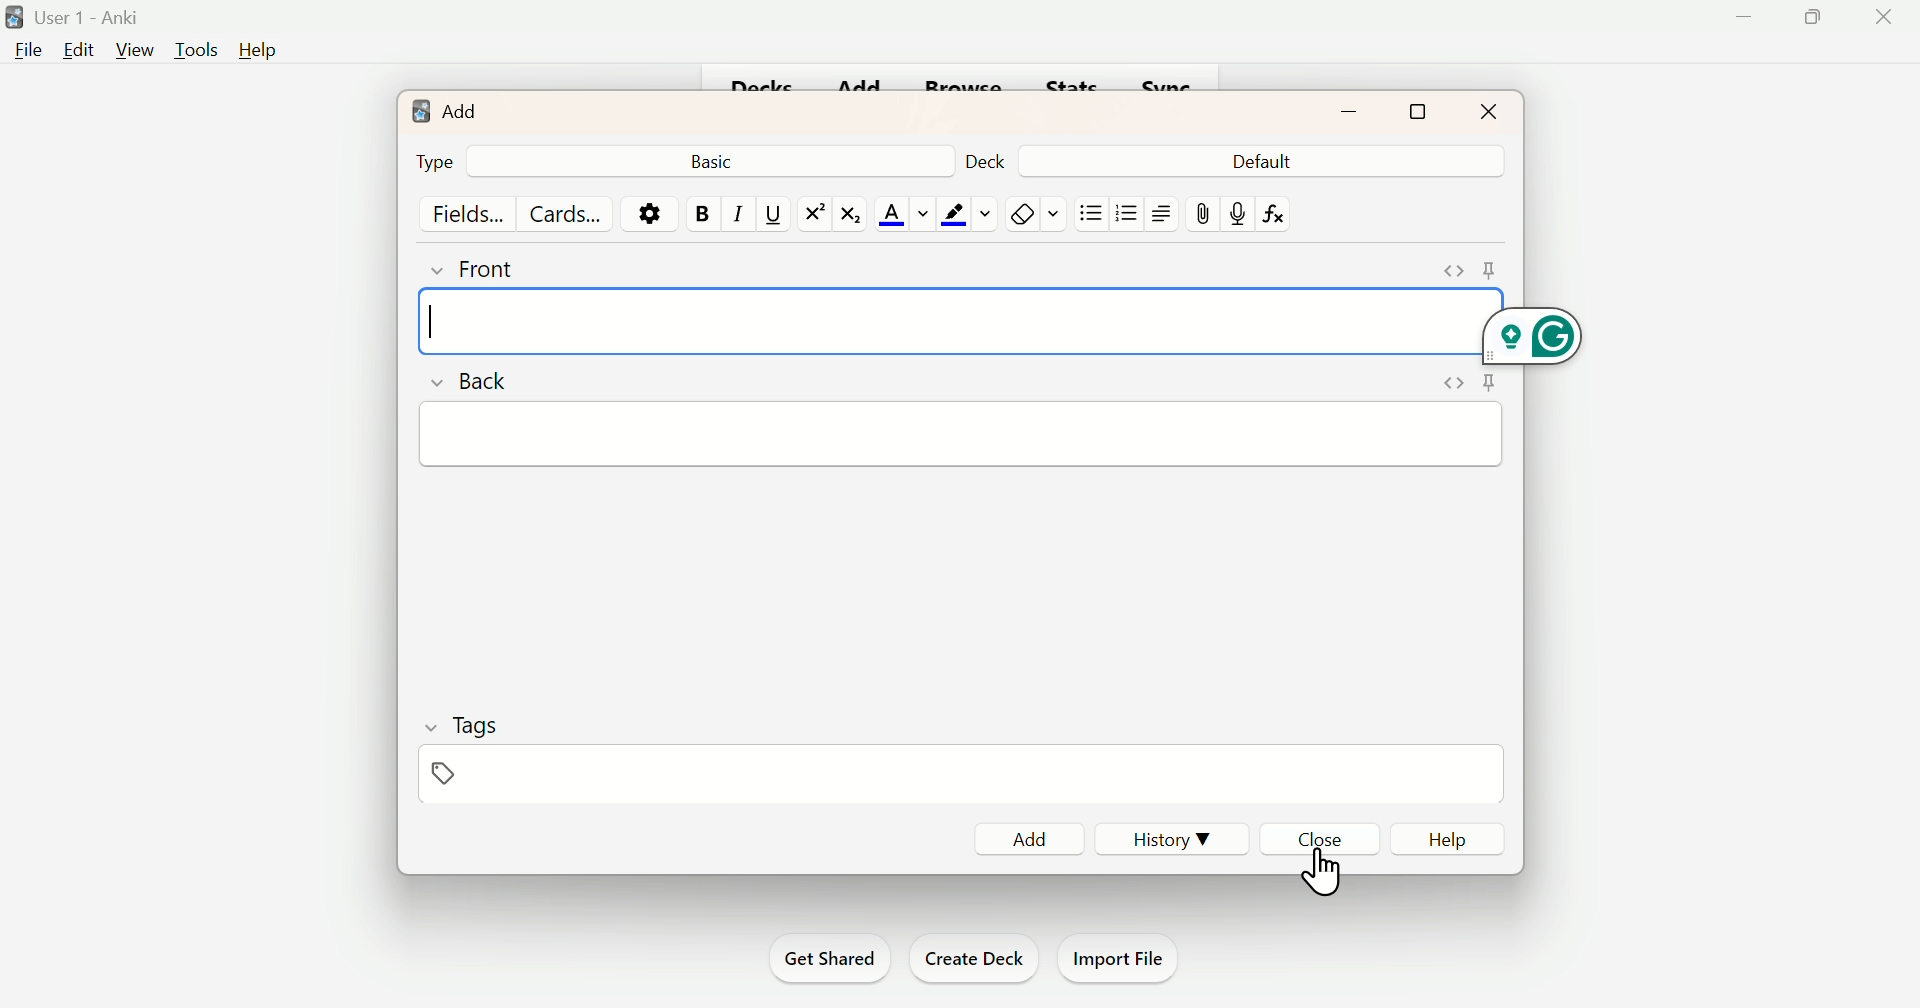 The height and width of the screenshot is (1008, 1920). What do you see at coordinates (461, 322) in the screenshot?
I see `Text cursor` at bounding box center [461, 322].